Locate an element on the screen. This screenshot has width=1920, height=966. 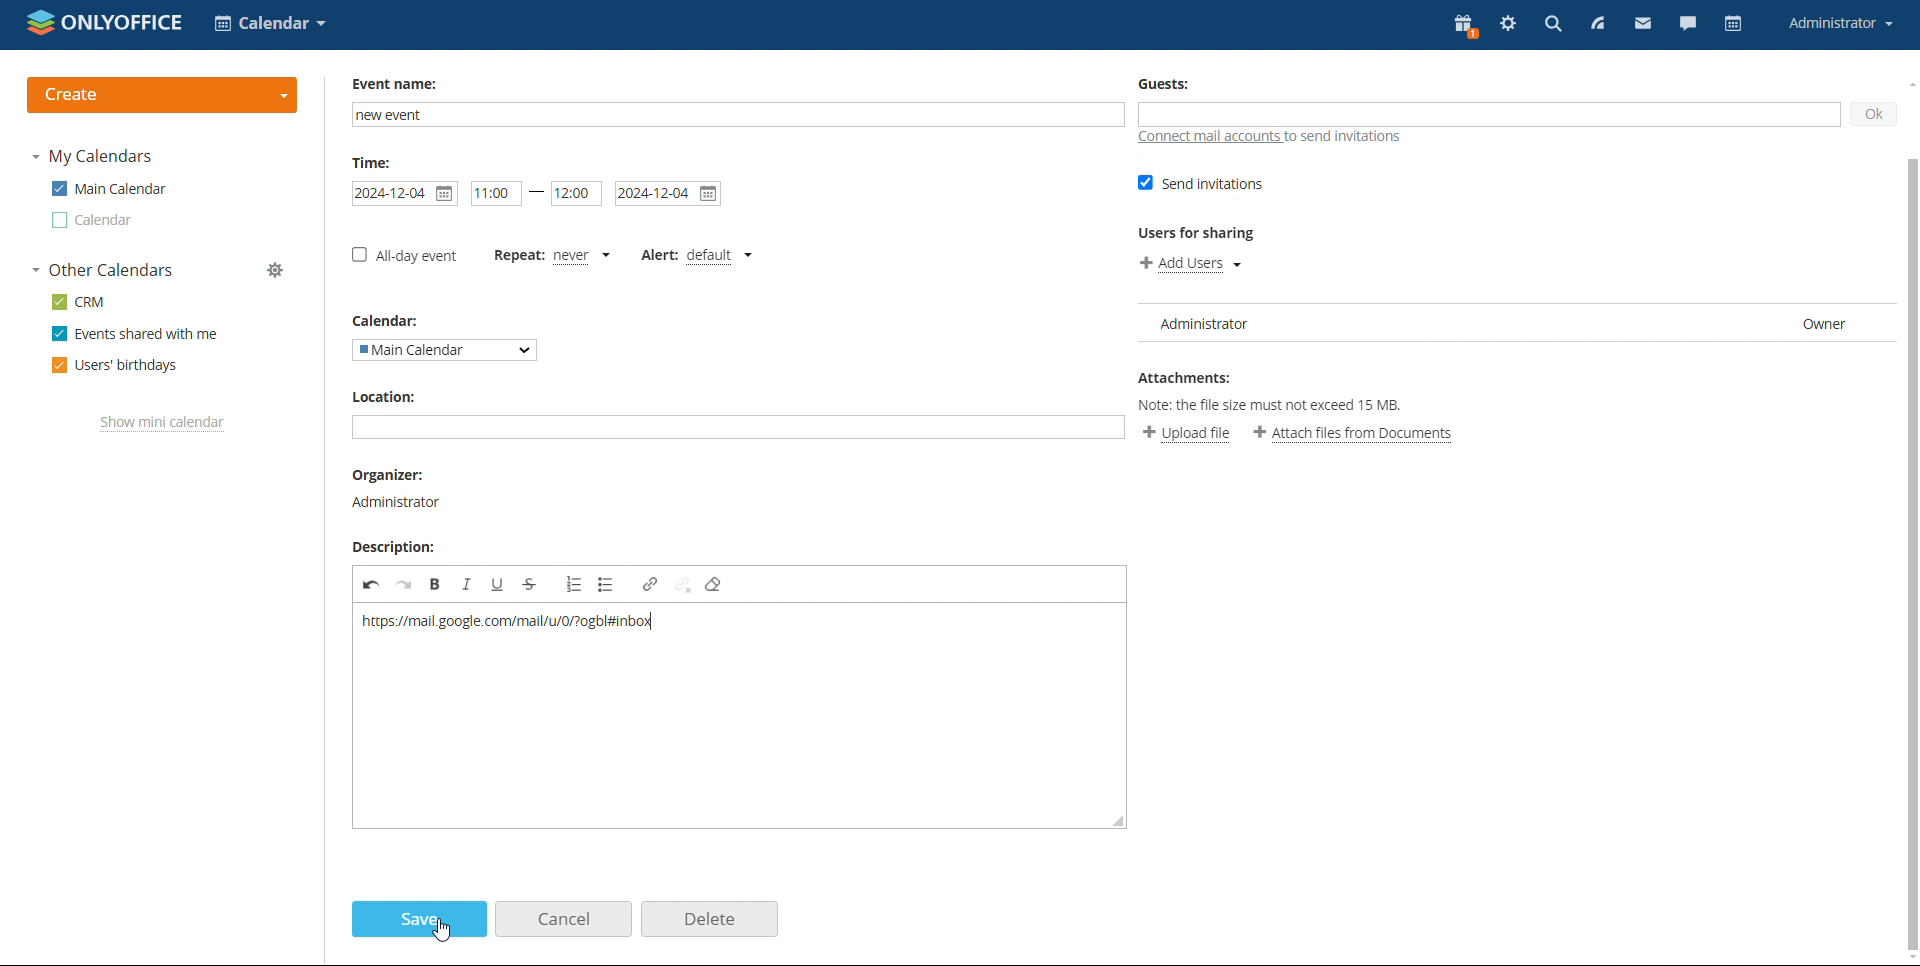
undo is located at coordinates (373, 586).